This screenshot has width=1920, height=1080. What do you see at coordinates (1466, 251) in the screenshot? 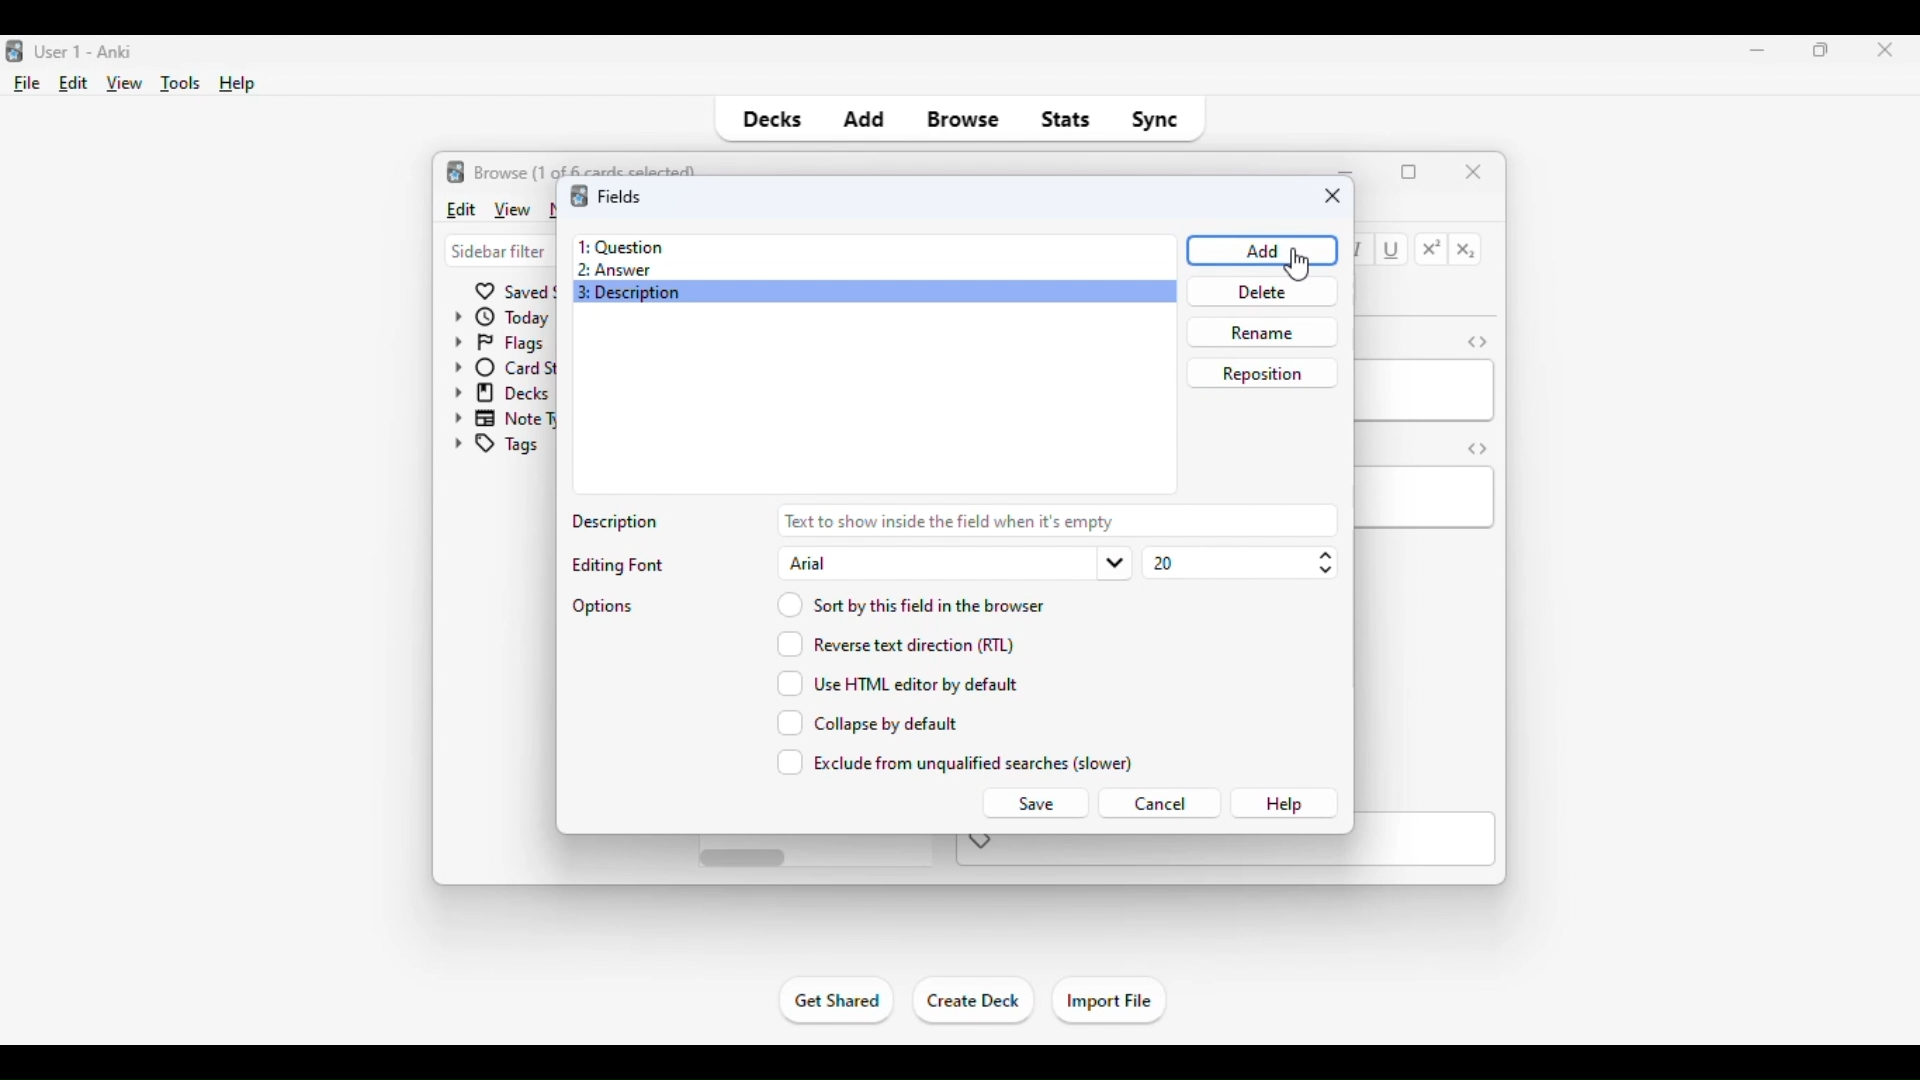
I see `subscript` at bounding box center [1466, 251].